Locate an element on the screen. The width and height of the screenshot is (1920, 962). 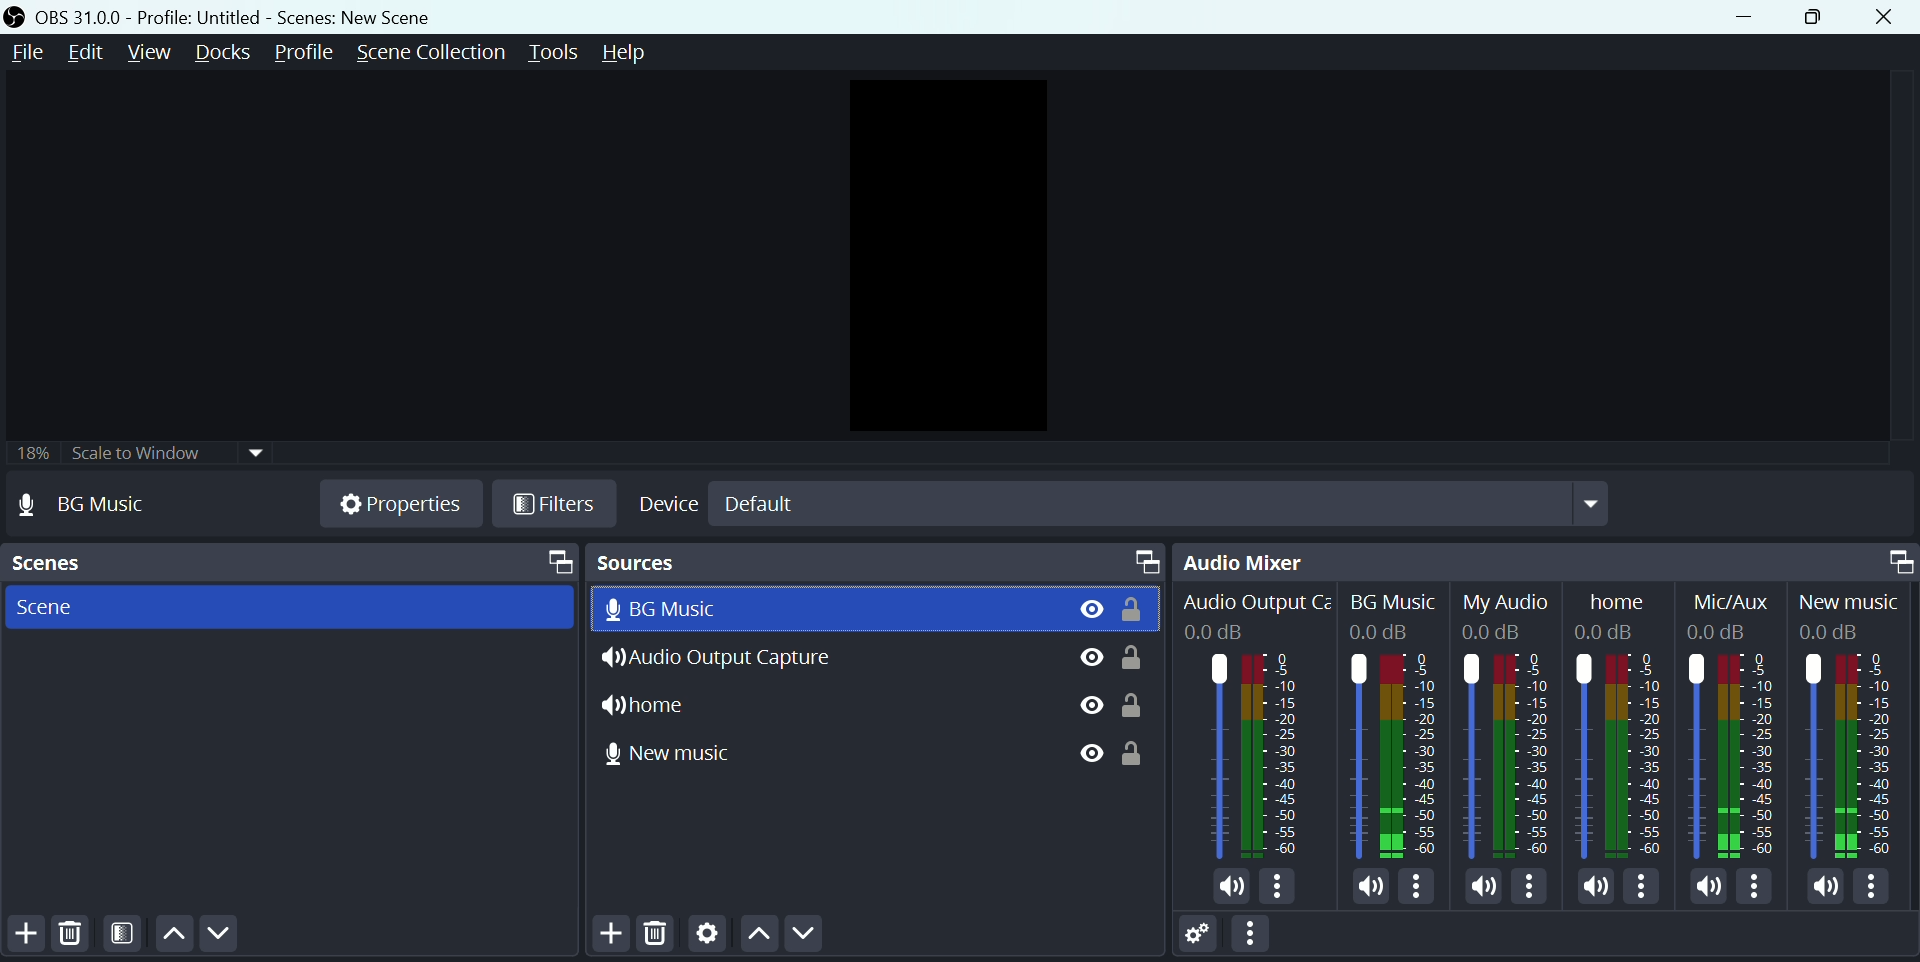
Help is located at coordinates (641, 52).